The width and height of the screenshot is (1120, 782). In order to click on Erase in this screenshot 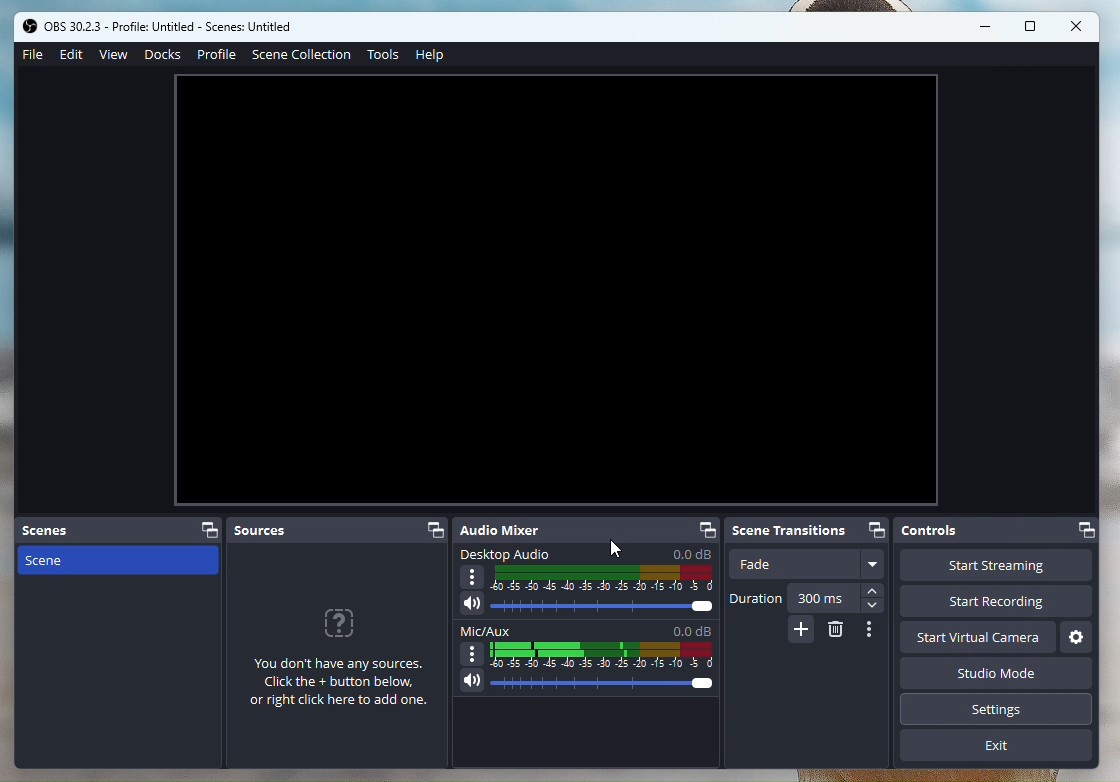, I will do `click(833, 634)`.